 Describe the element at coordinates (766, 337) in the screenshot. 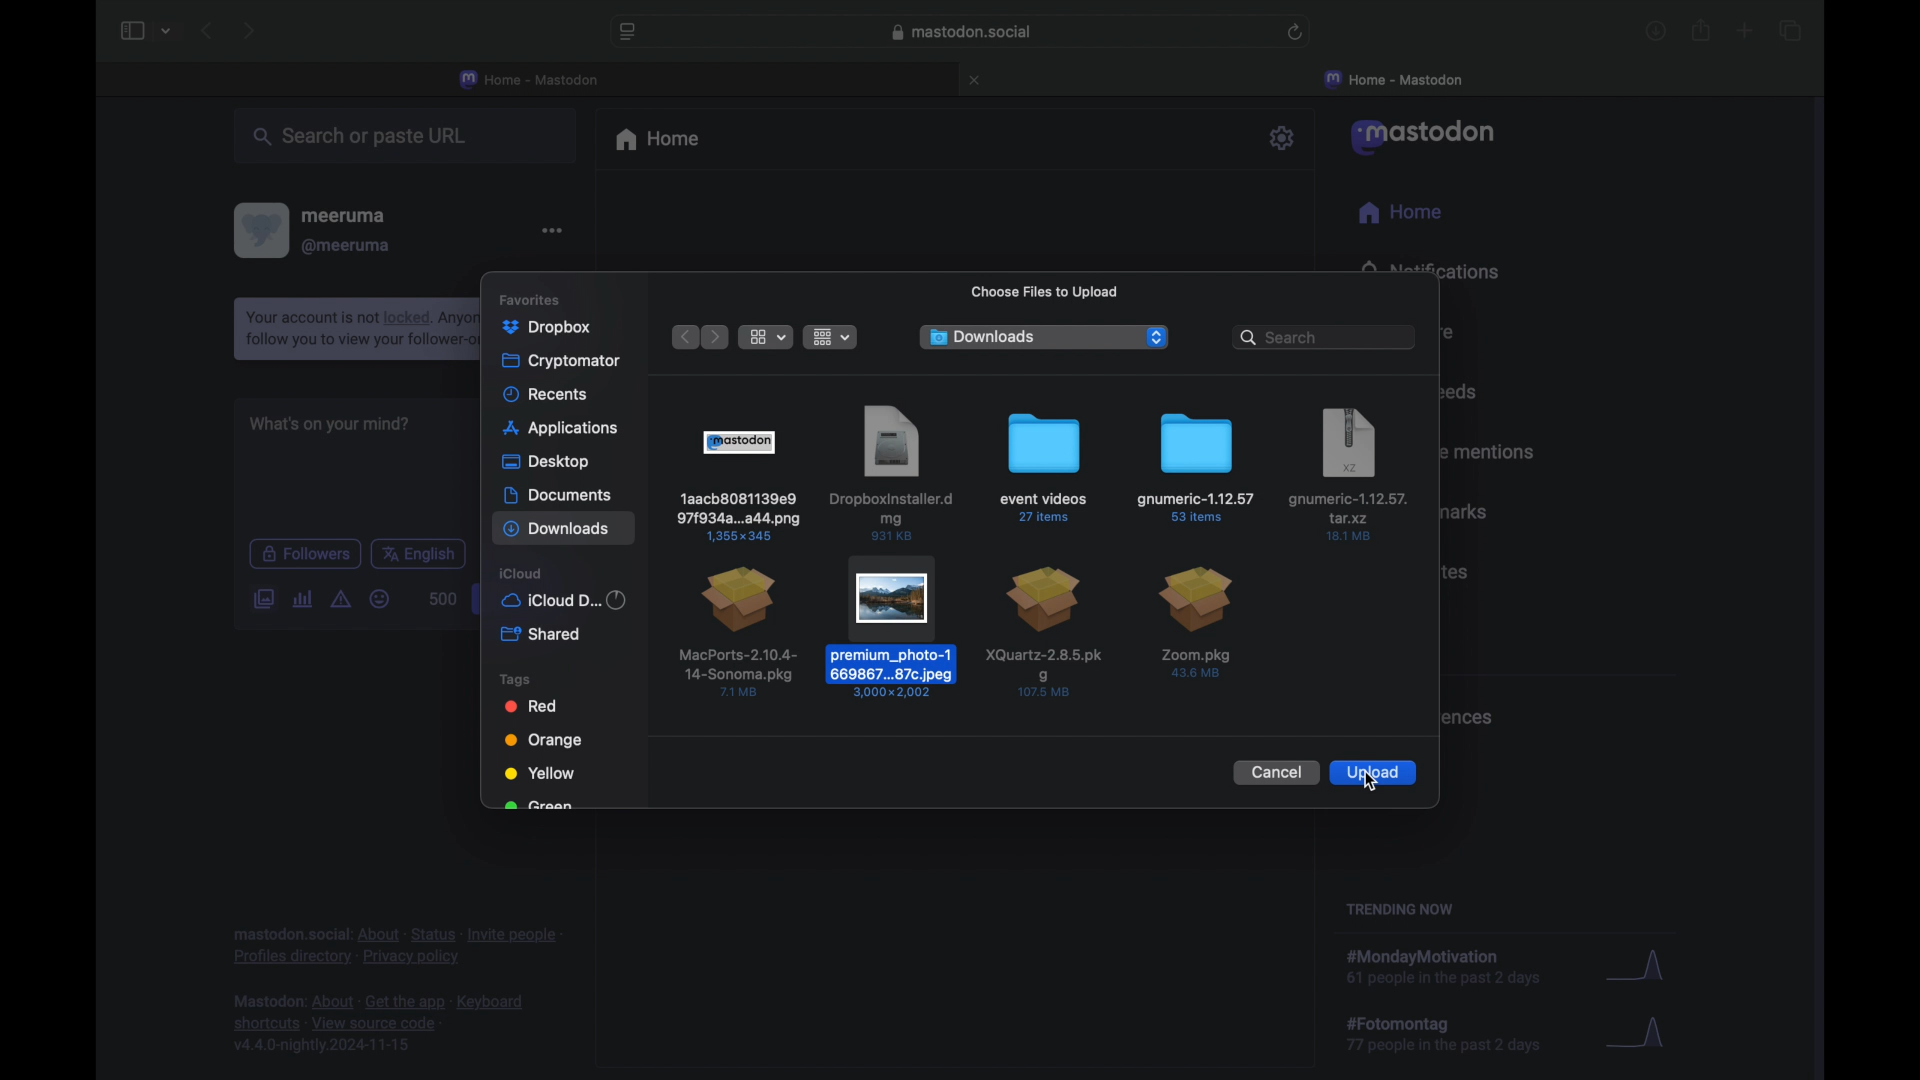

I see `list view options` at that location.